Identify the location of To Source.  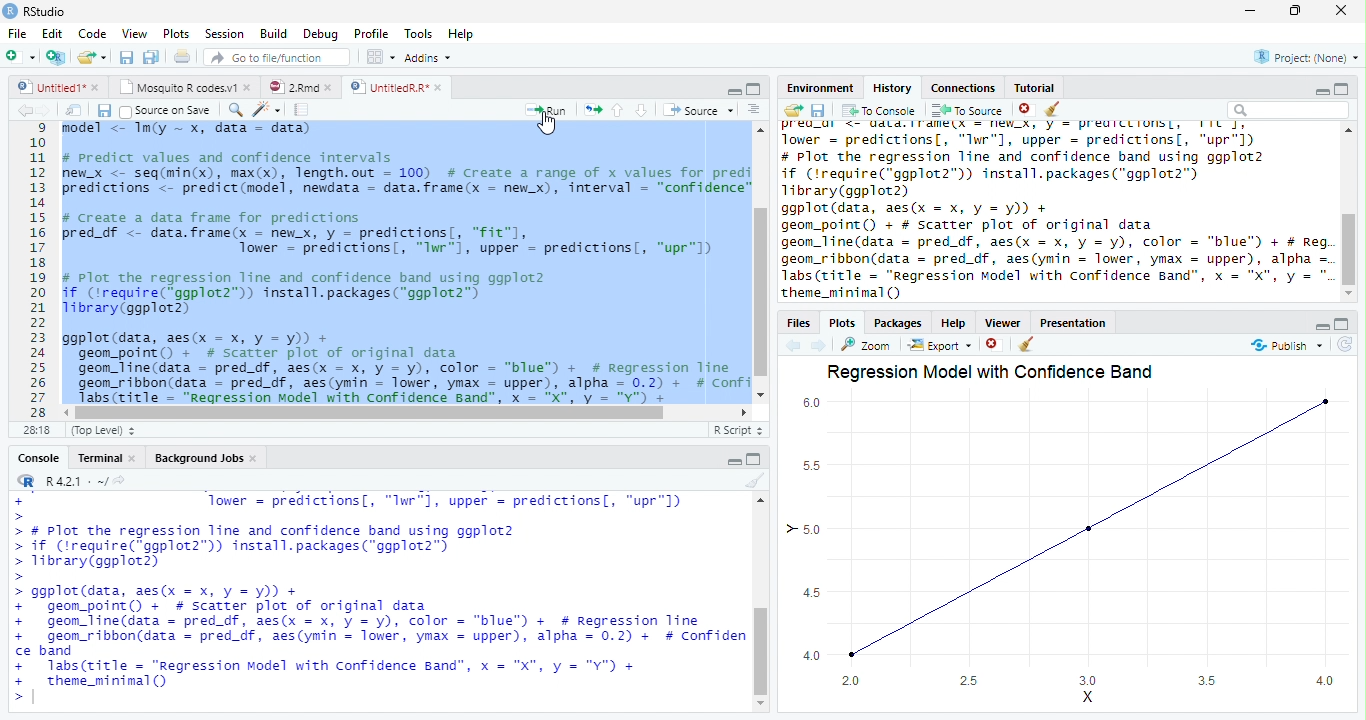
(964, 112).